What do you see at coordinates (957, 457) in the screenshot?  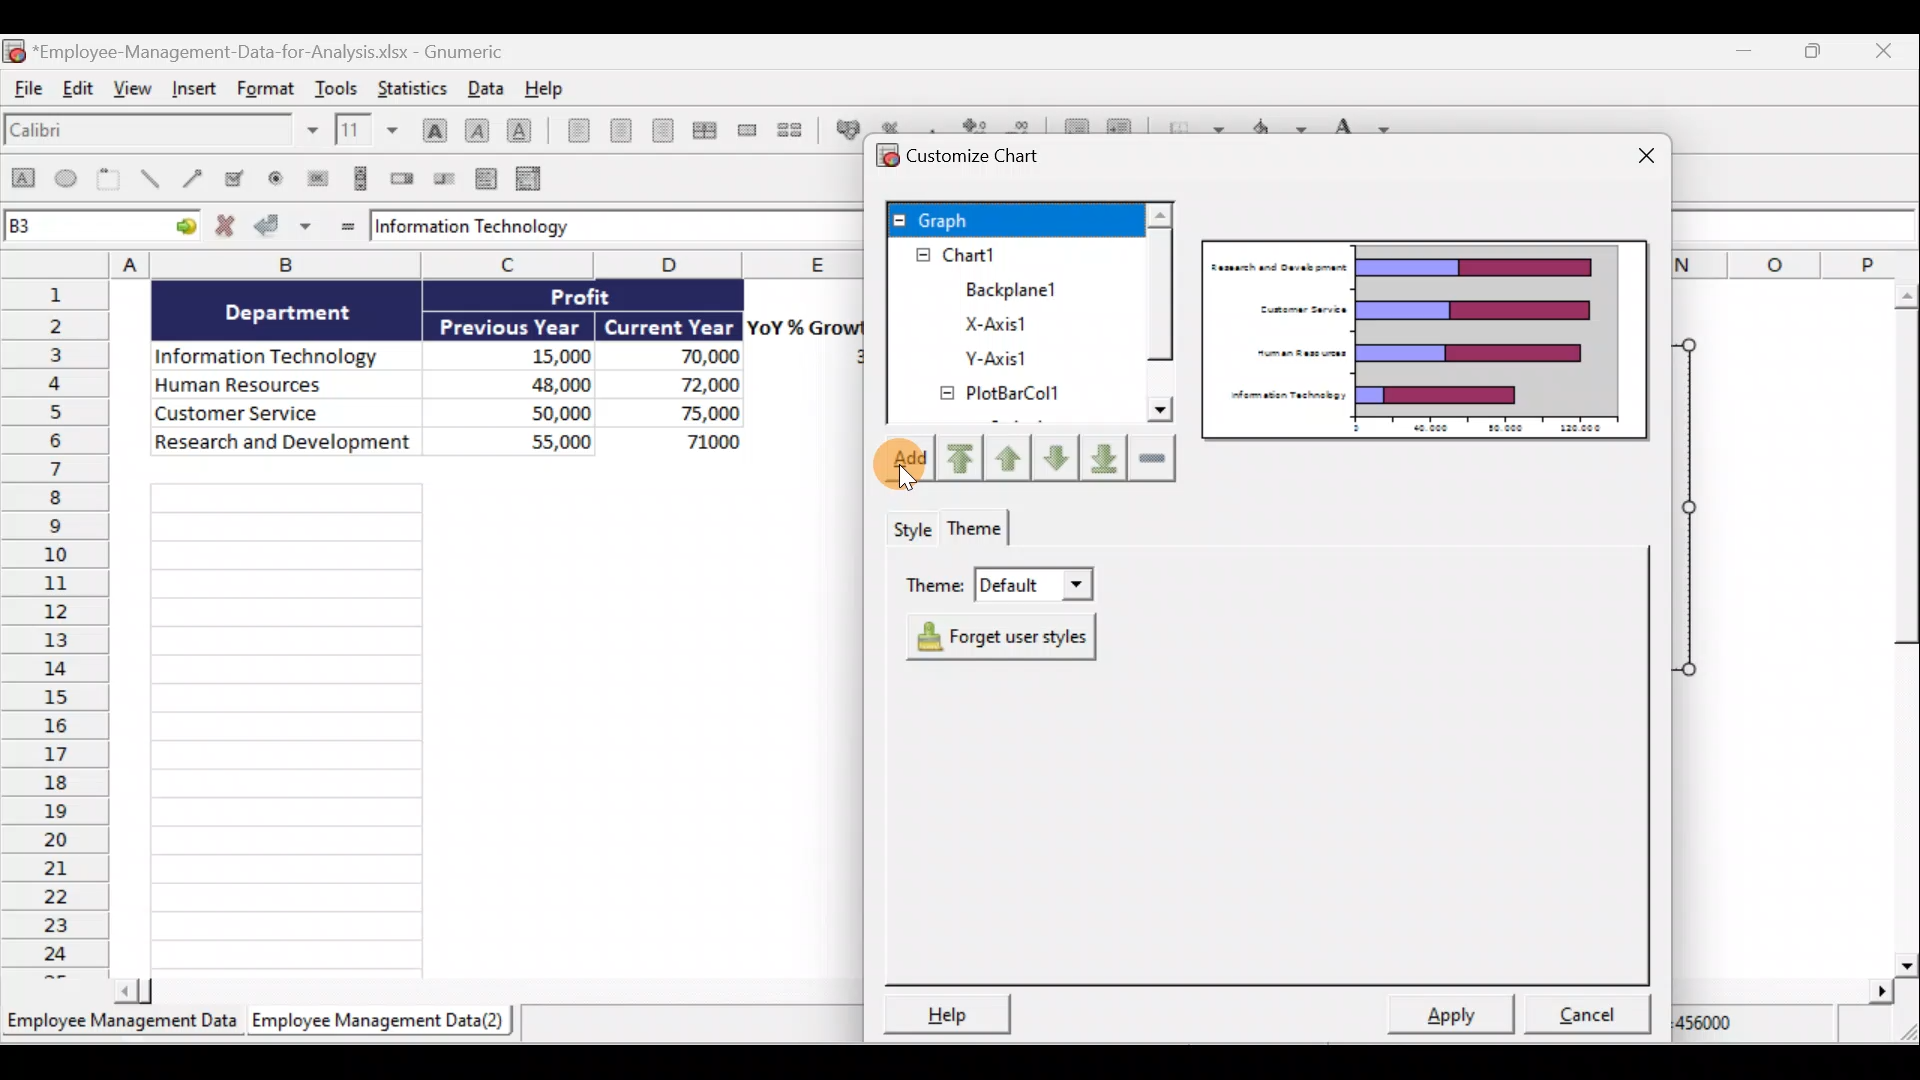 I see `Move top` at bounding box center [957, 457].